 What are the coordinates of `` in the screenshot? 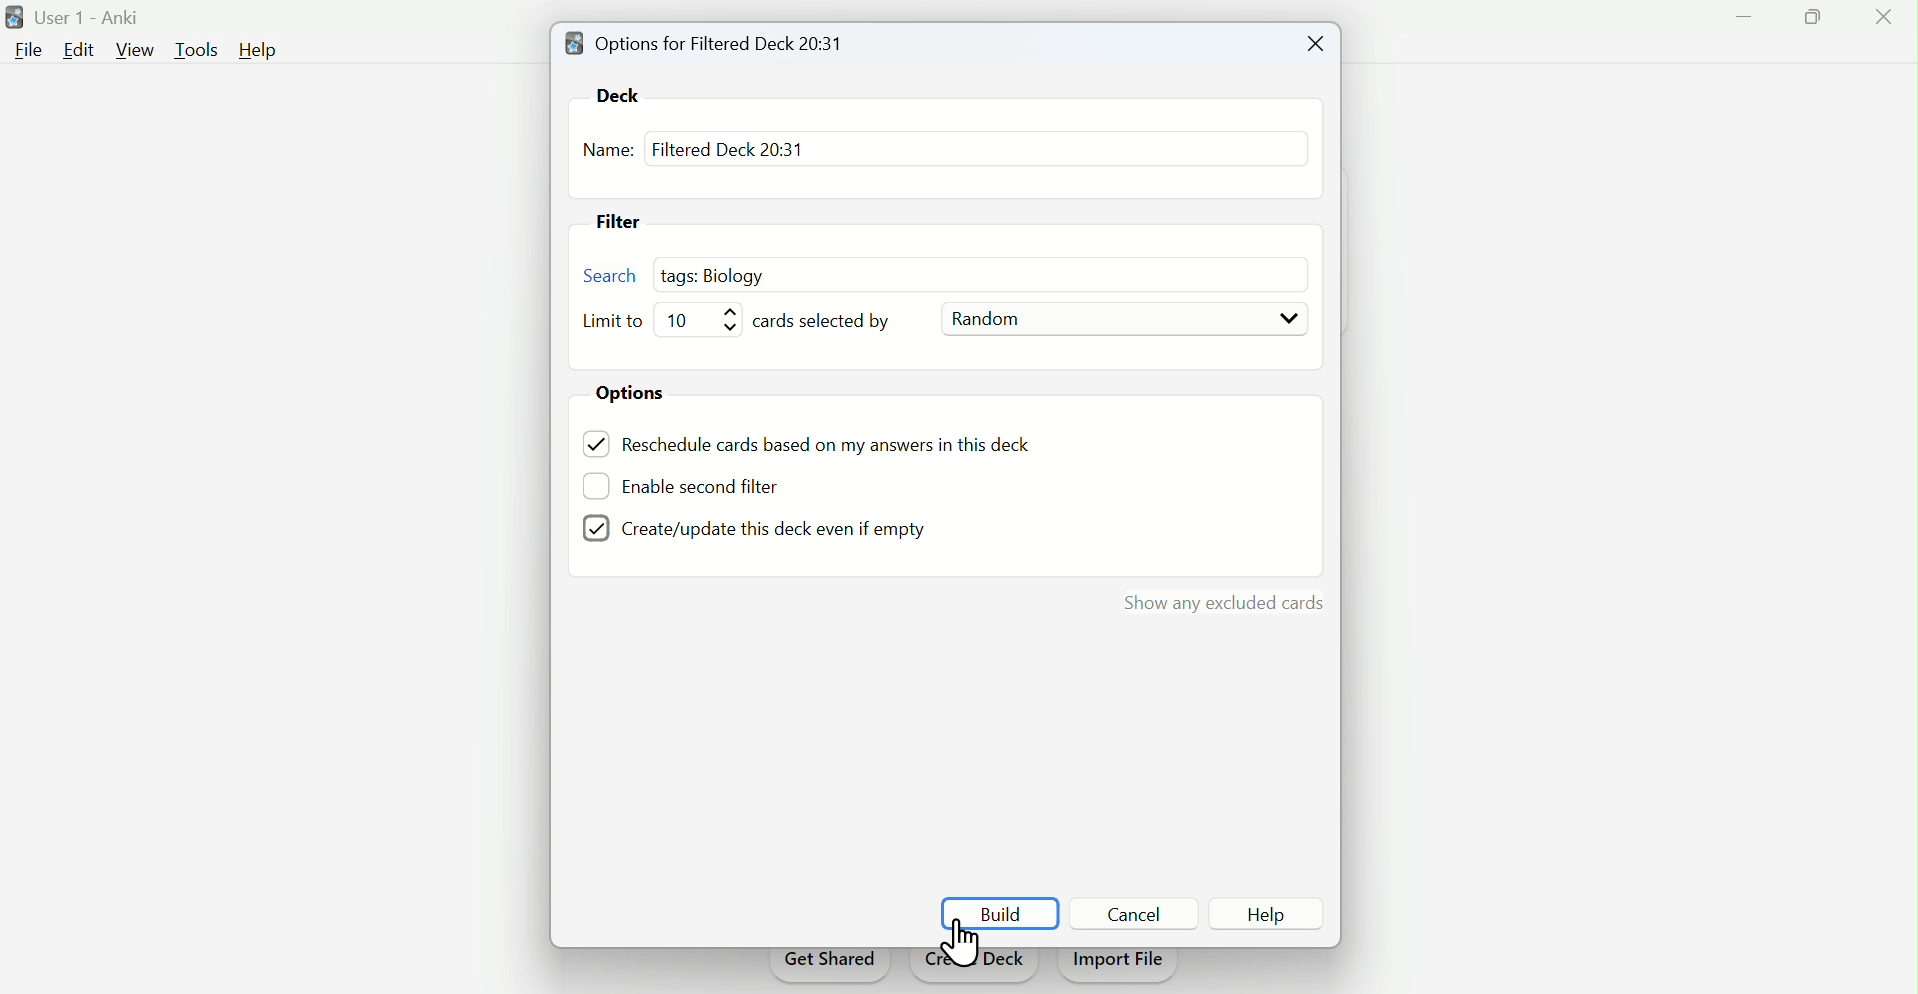 It's located at (1283, 916).